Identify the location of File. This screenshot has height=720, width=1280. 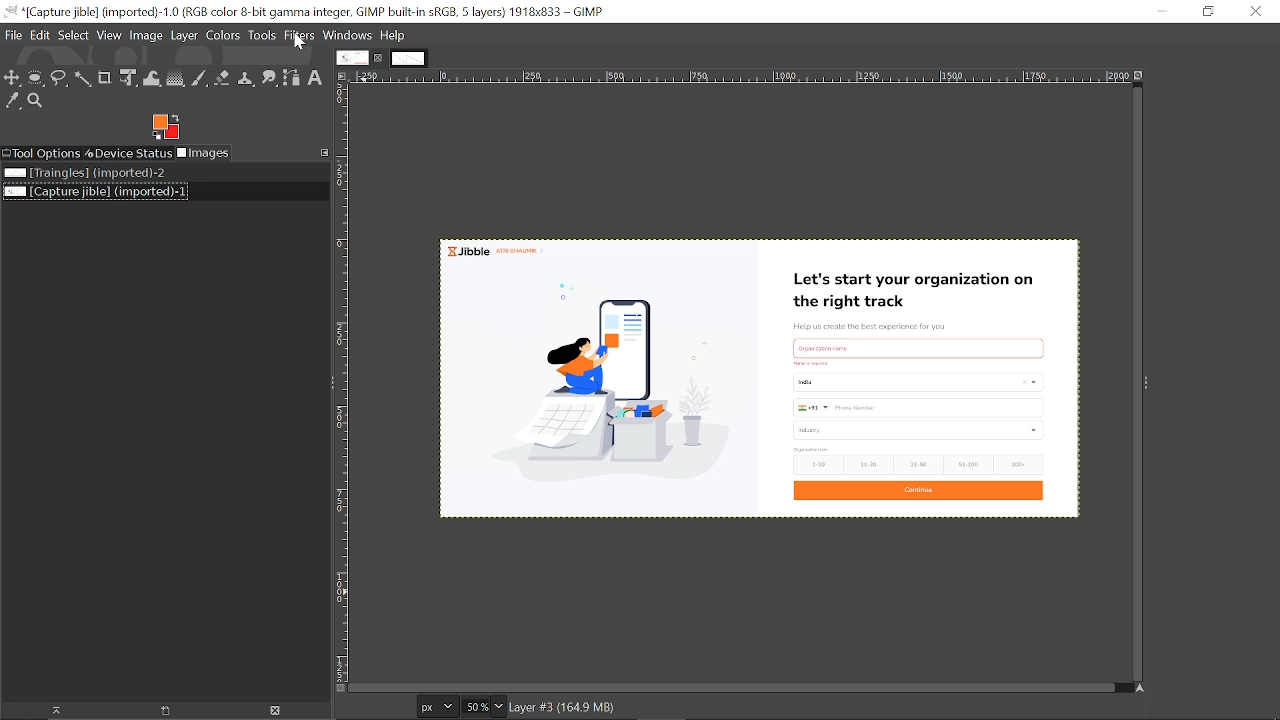
(14, 35).